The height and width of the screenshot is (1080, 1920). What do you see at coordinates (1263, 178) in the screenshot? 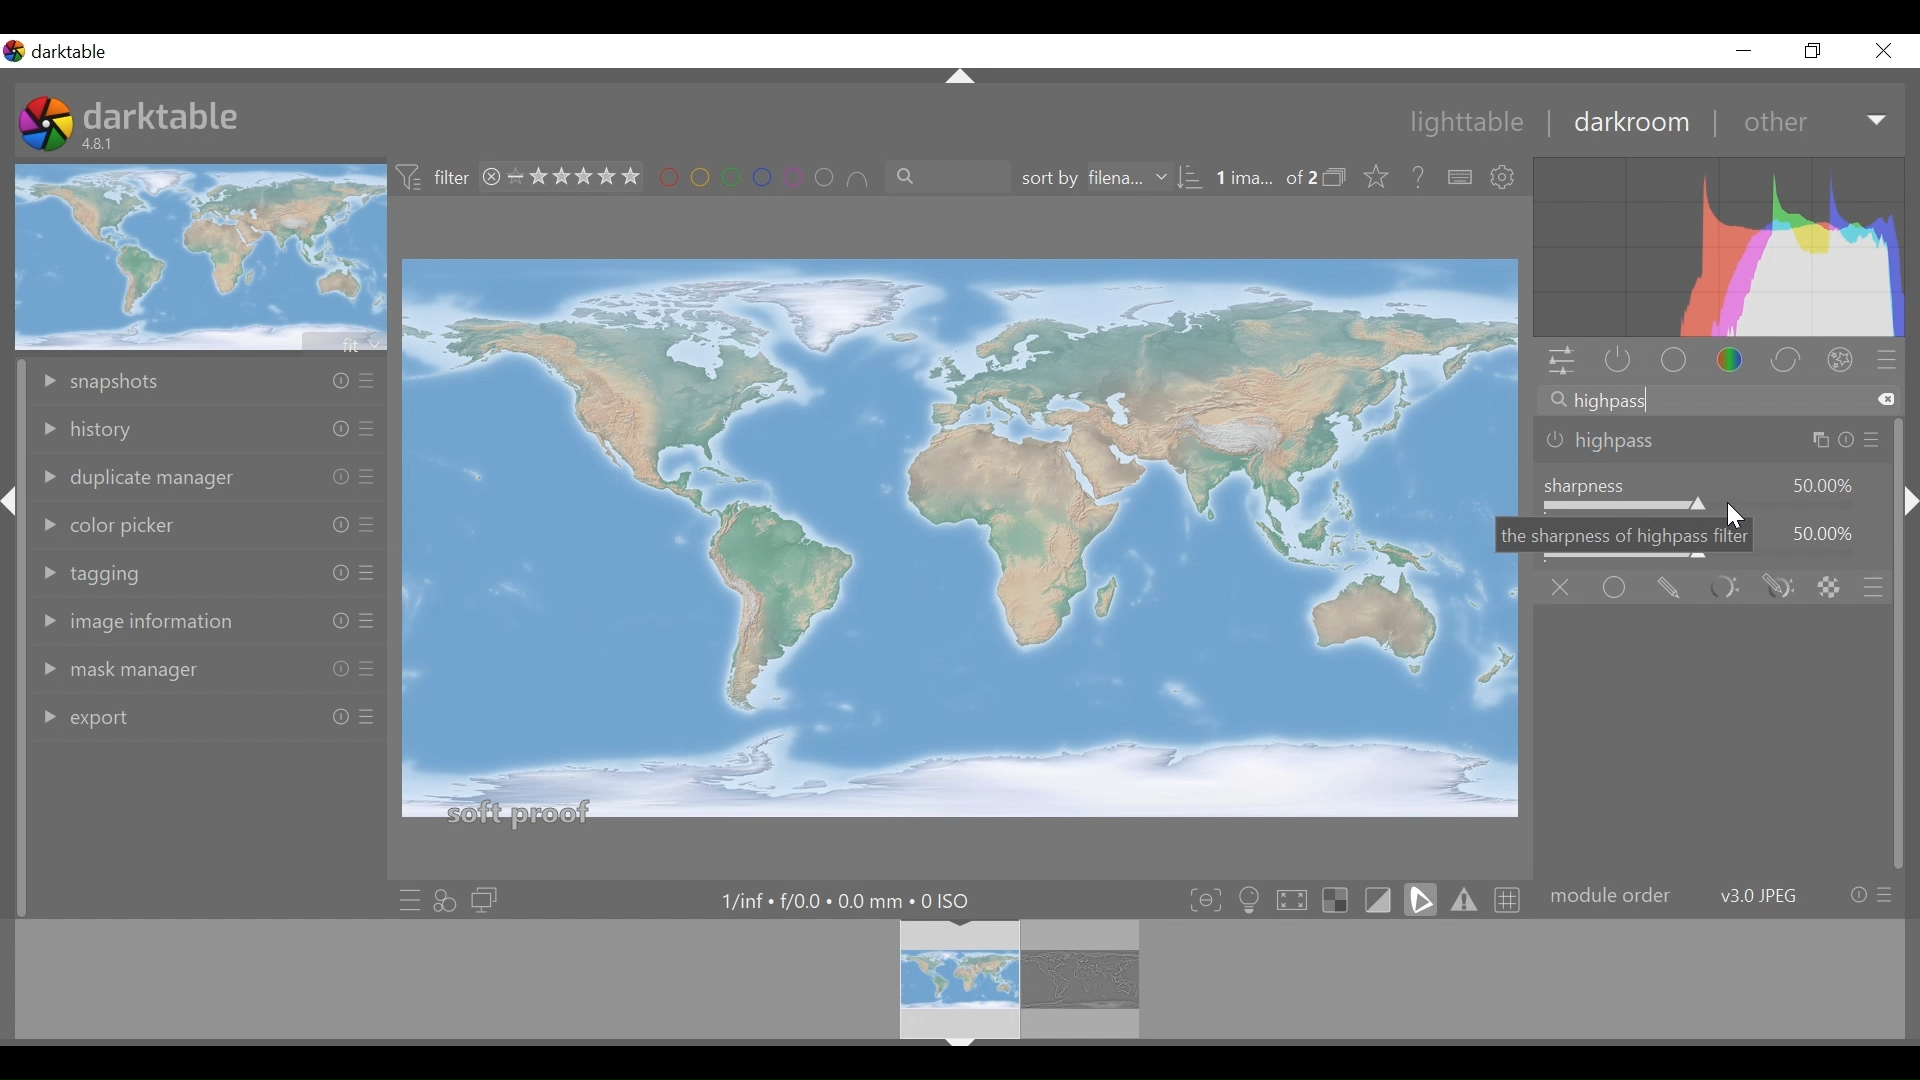
I see `1 ima... of 2` at bounding box center [1263, 178].